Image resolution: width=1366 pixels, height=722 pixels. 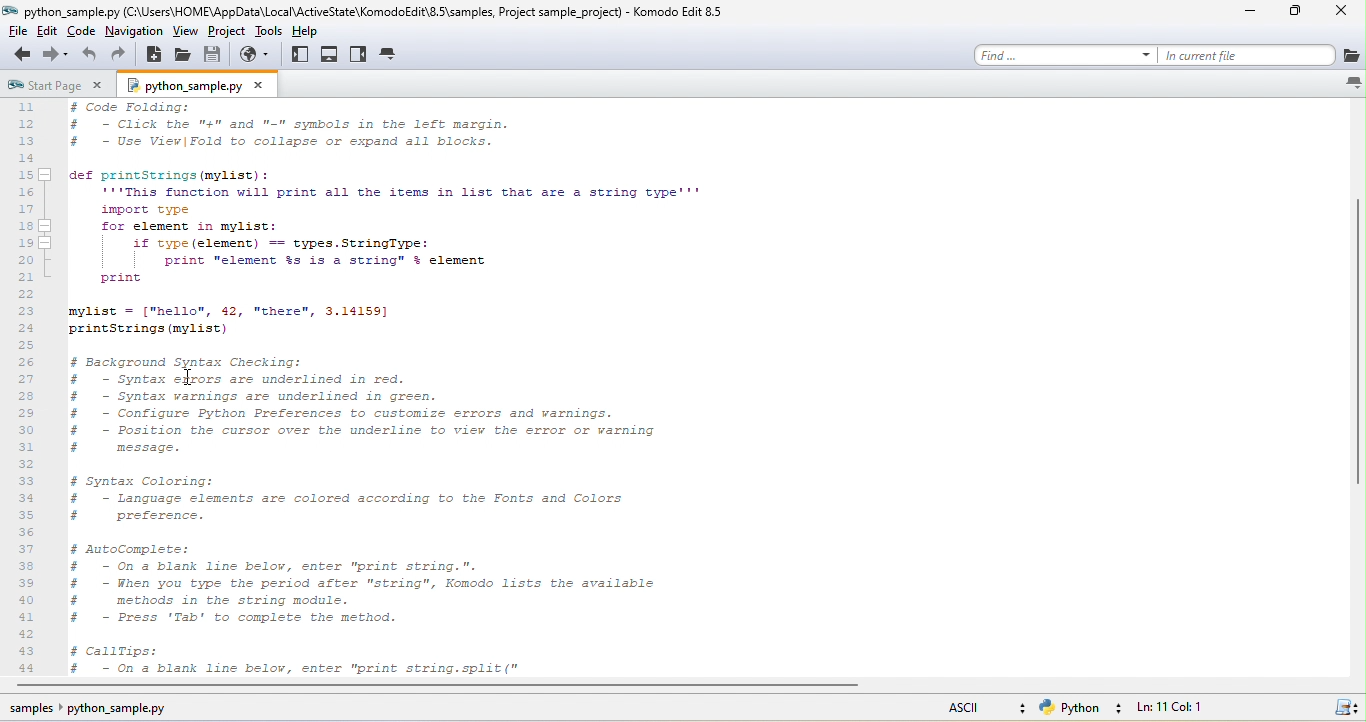 What do you see at coordinates (392, 53) in the screenshot?
I see `tab` at bounding box center [392, 53].